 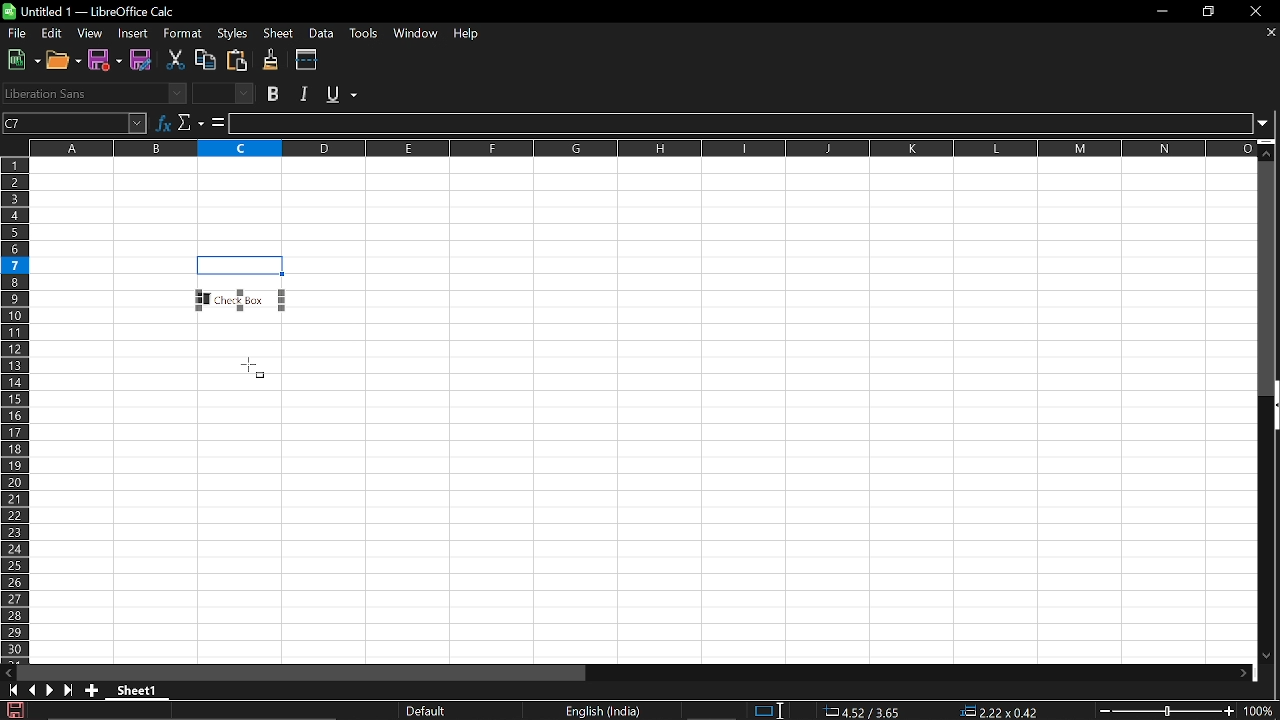 What do you see at coordinates (142, 692) in the screenshot?
I see `Current sheet` at bounding box center [142, 692].